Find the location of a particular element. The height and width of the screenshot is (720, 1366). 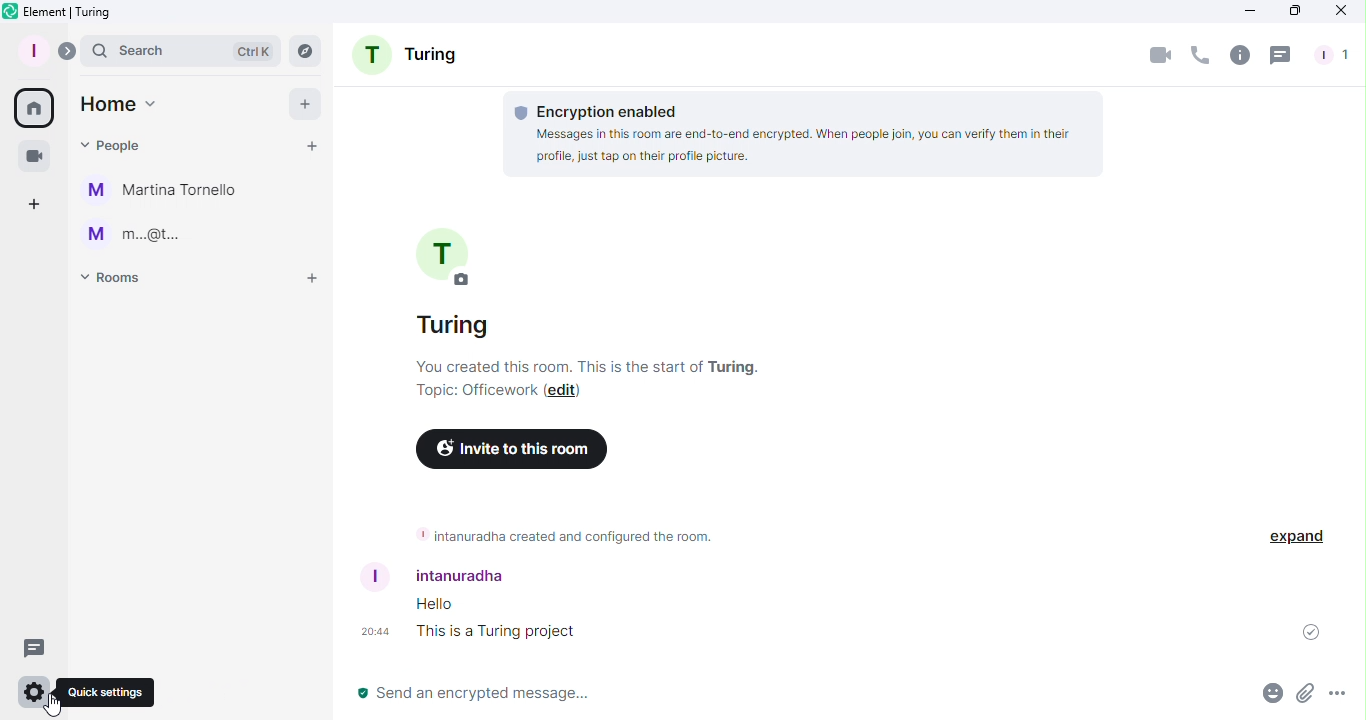

m...@t... is located at coordinates (132, 233).